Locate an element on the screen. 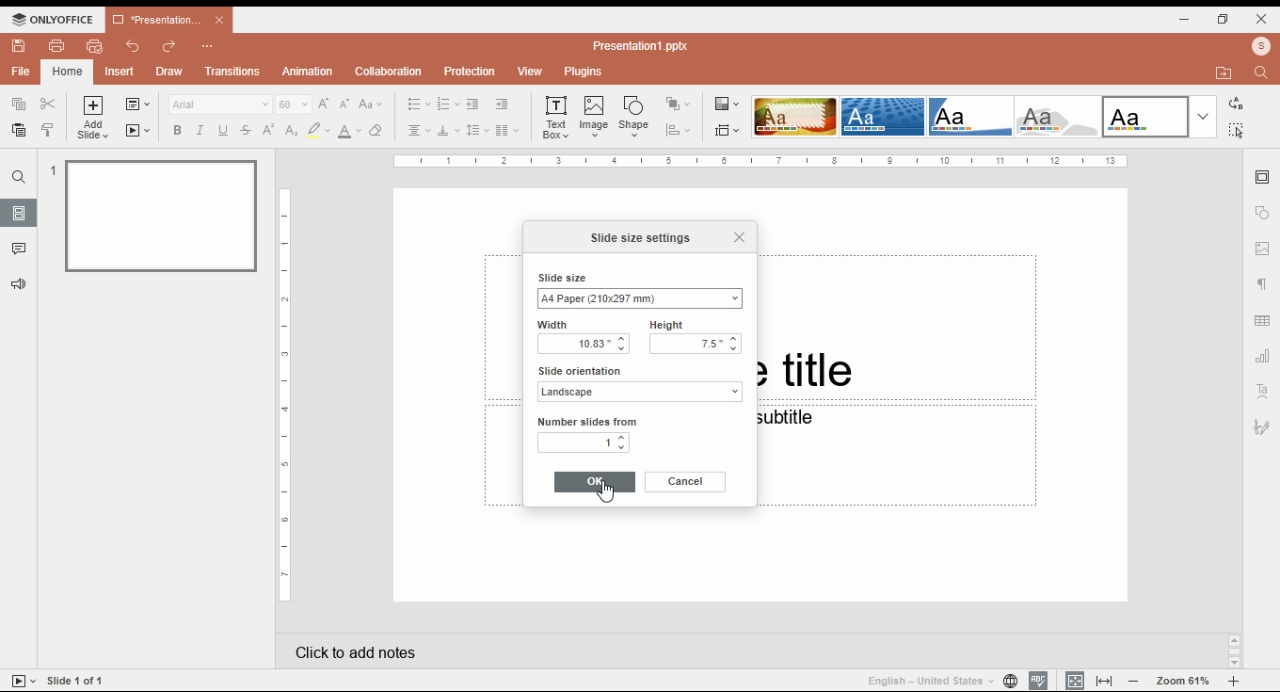  animation is located at coordinates (309, 71).